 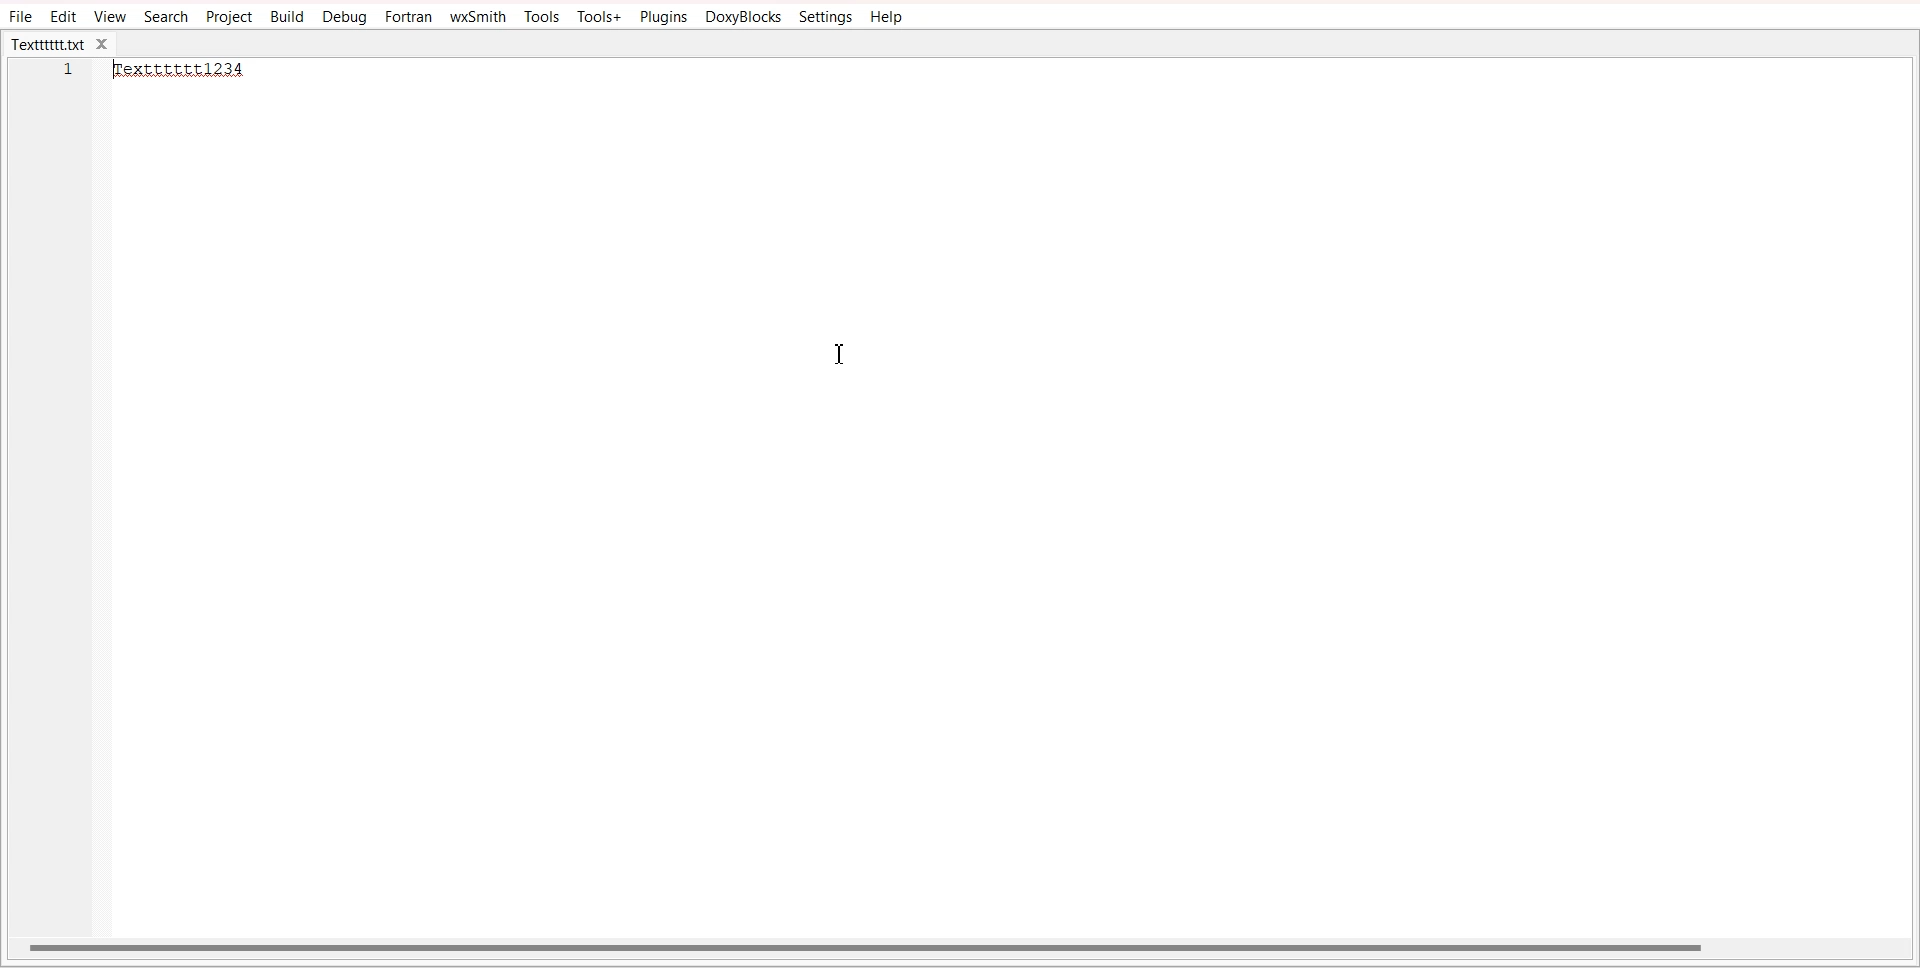 What do you see at coordinates (49, 43) in the screenshot?
I see `Textttttt.txt tab` at bounding box center [49, 43].